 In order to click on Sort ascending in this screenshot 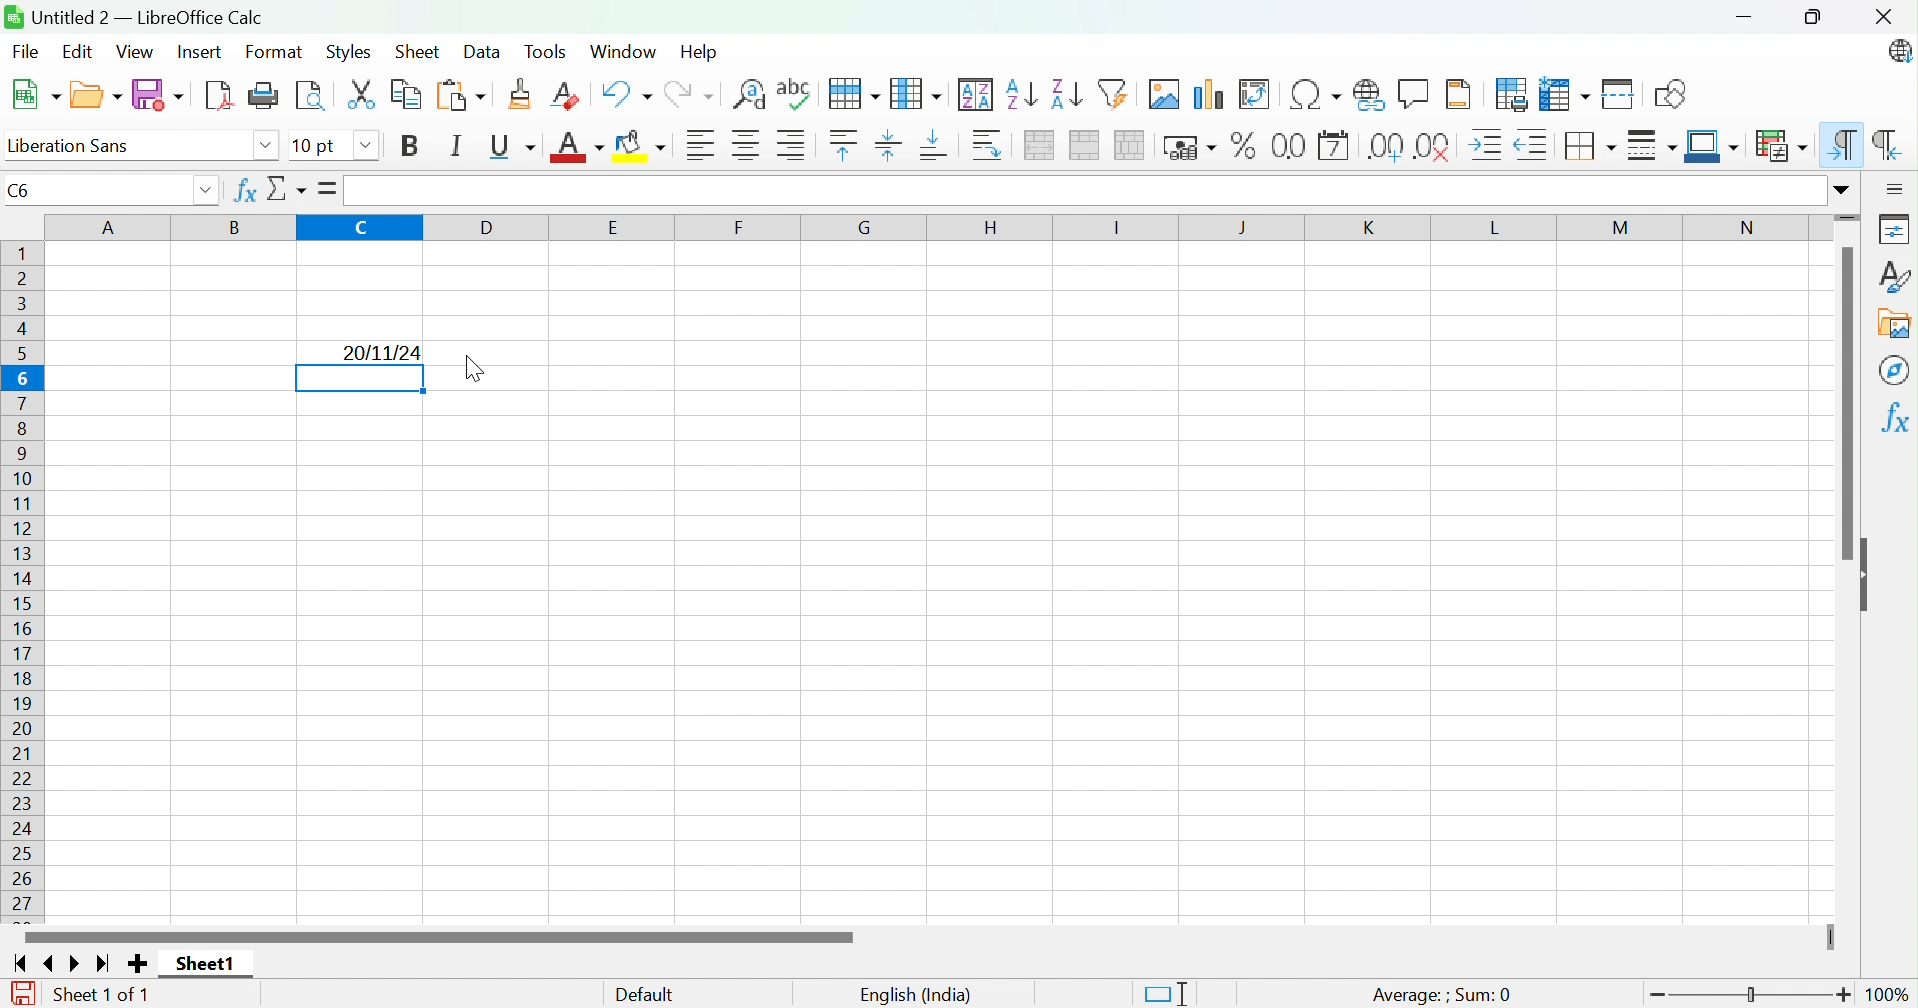, I will do `click(1021, 95)`.